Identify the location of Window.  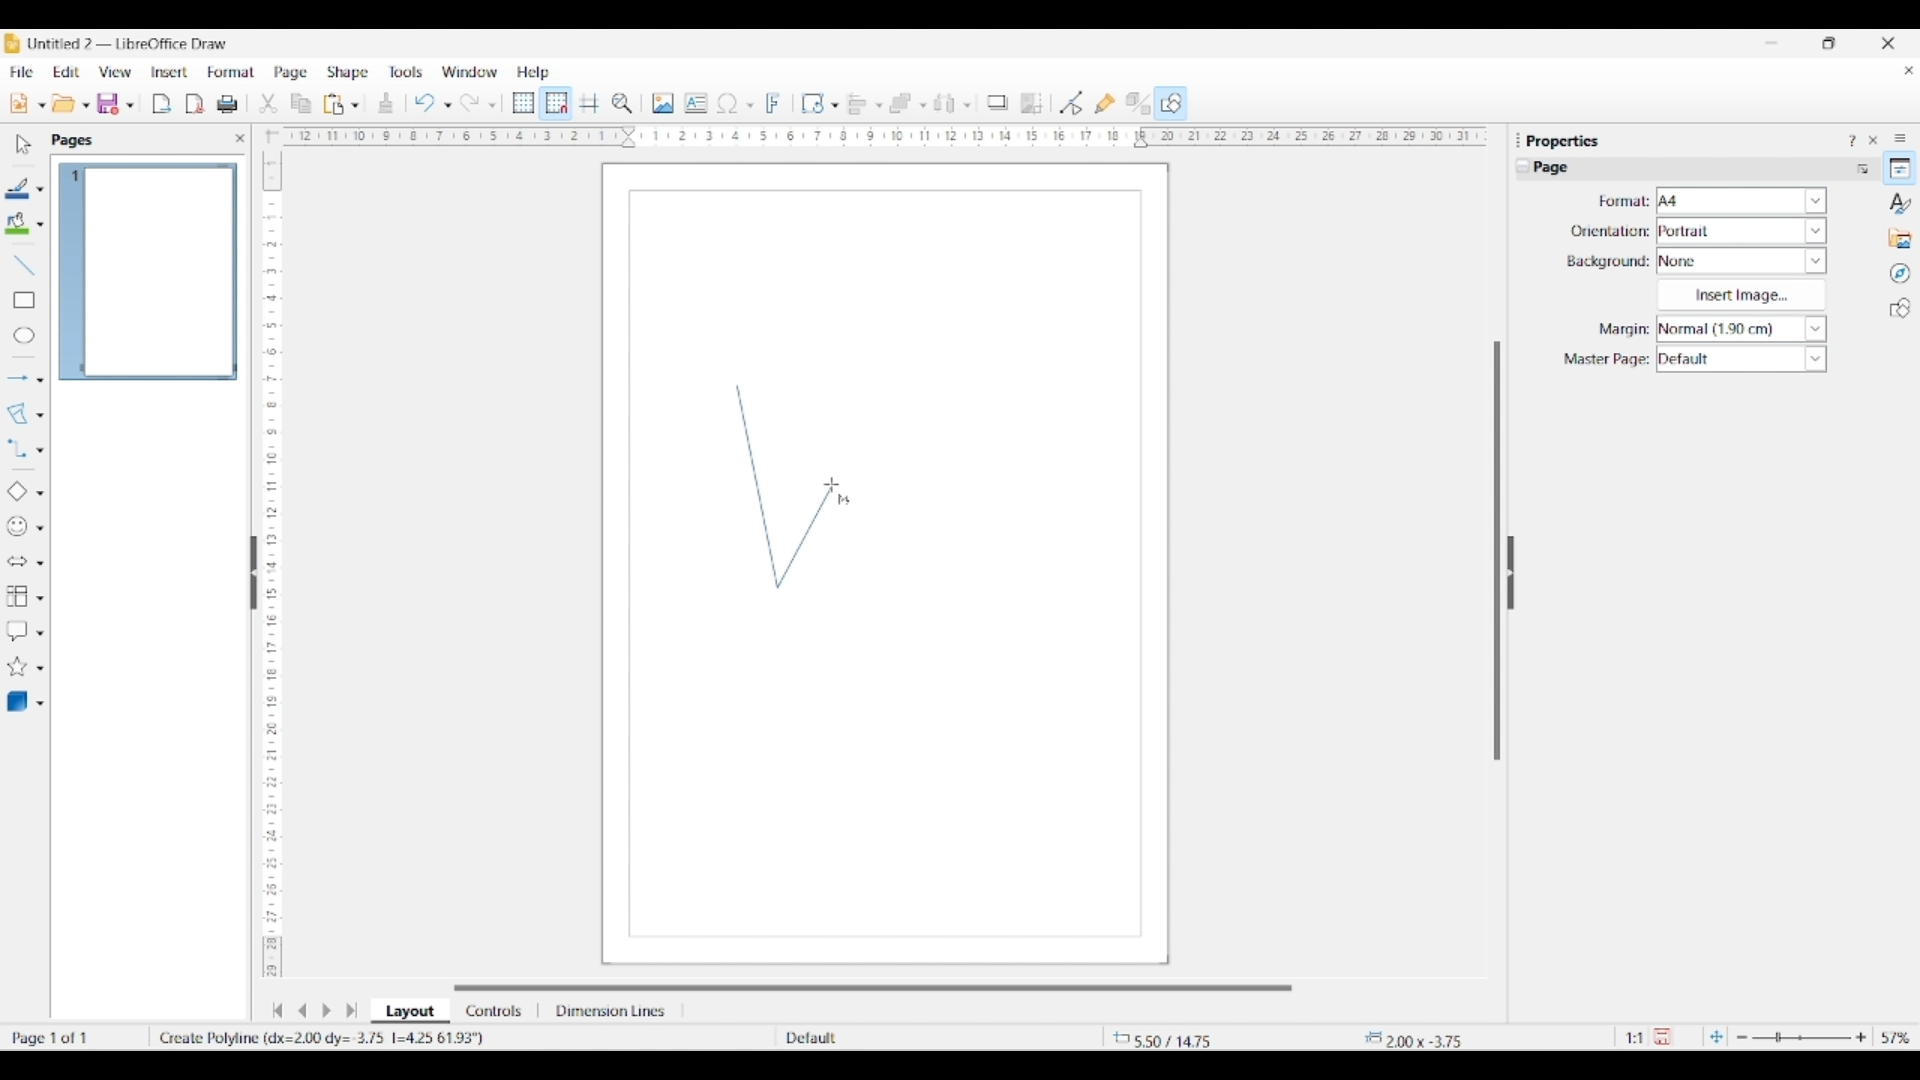
(470, 72).